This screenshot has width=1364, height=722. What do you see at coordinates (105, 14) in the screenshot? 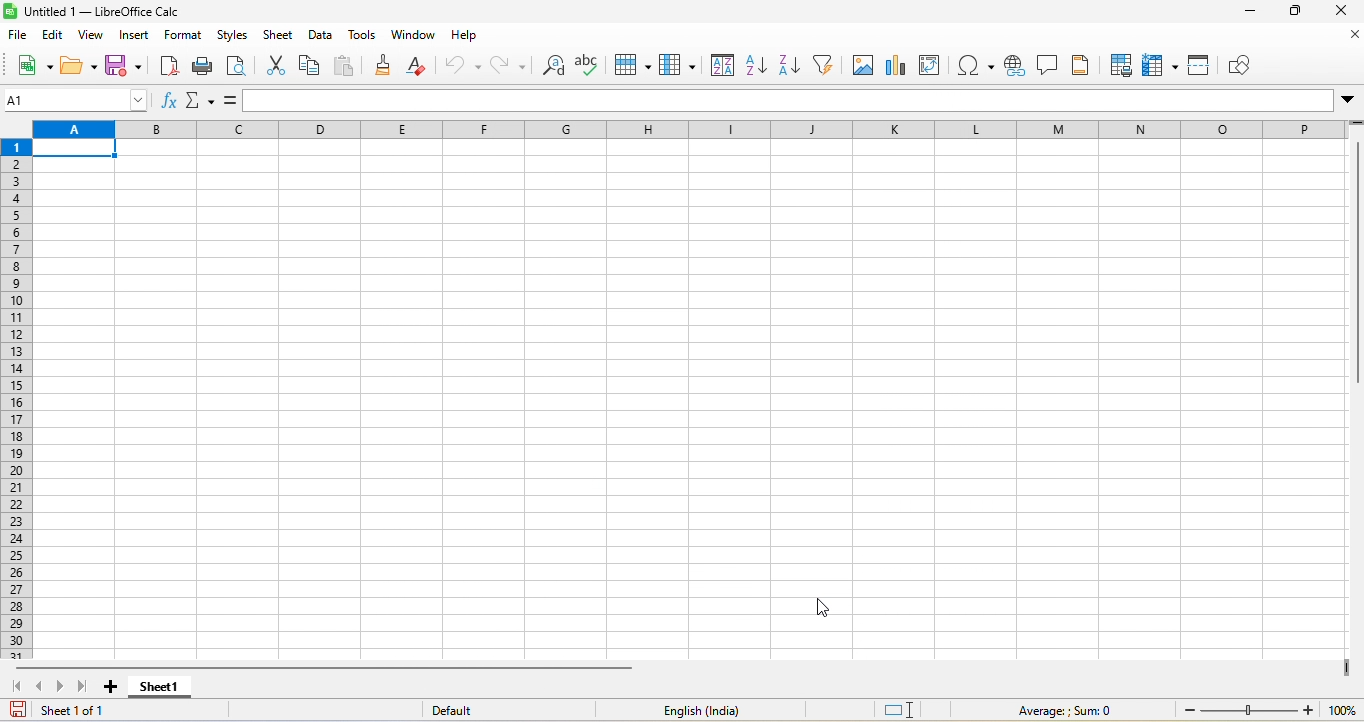
I see `title` at bounding box center [105, 14].